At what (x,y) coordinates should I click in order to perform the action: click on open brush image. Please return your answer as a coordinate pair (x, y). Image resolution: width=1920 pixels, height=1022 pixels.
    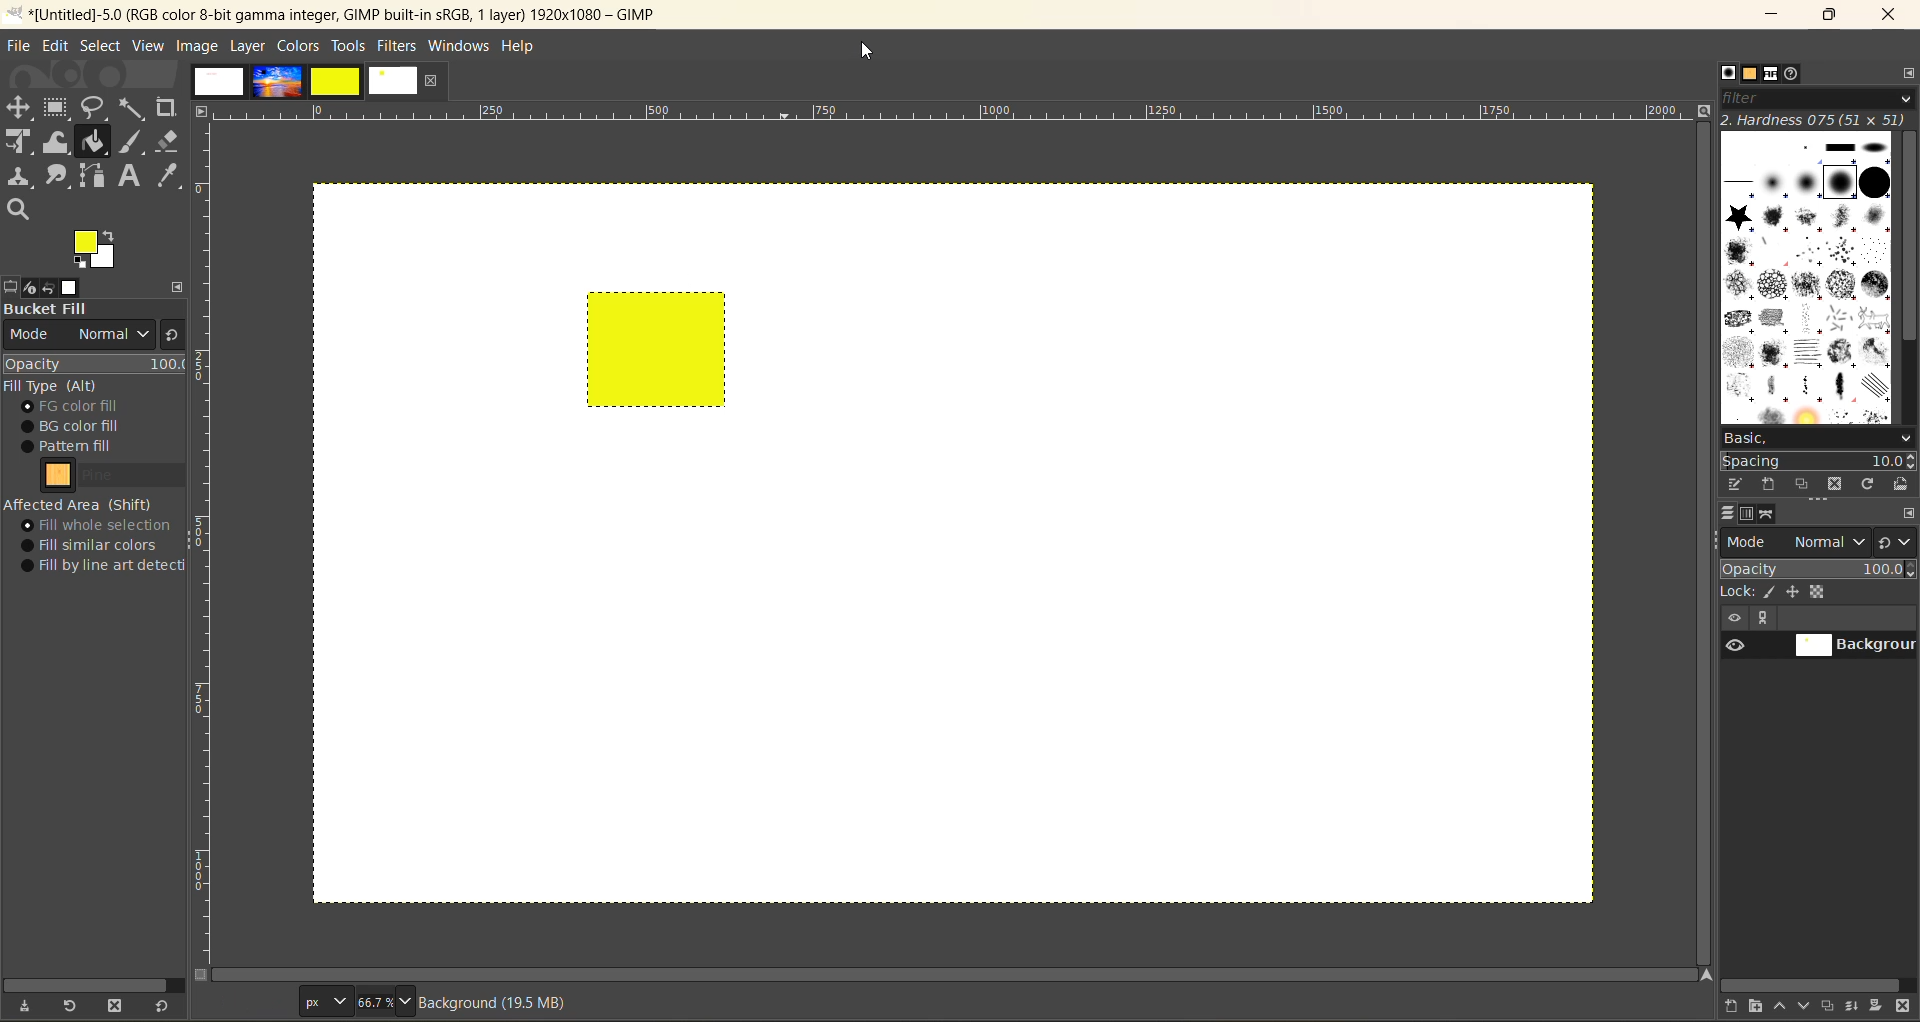
    Looking at the image, I should click on (1902, 486).